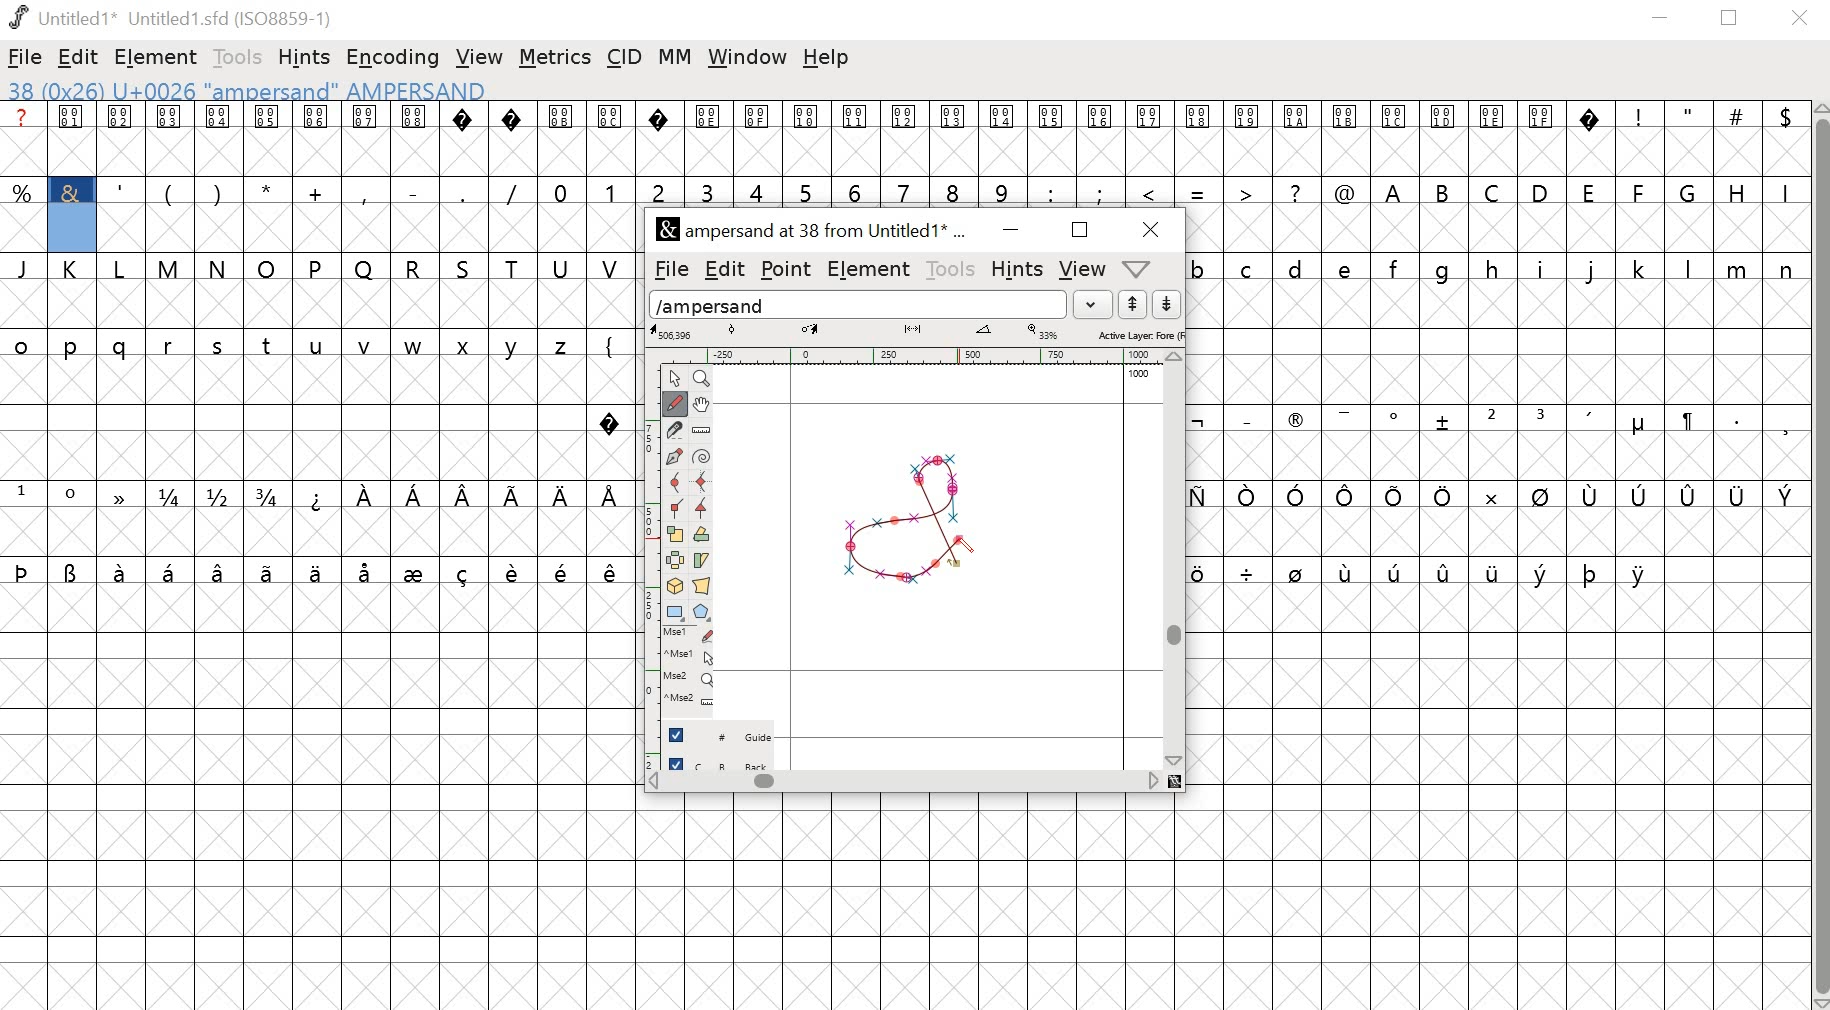 The image size is (1830, 1010). Describe the element at coordinates (692, 700) in the screenshot. I see `^Mse2` at that location.